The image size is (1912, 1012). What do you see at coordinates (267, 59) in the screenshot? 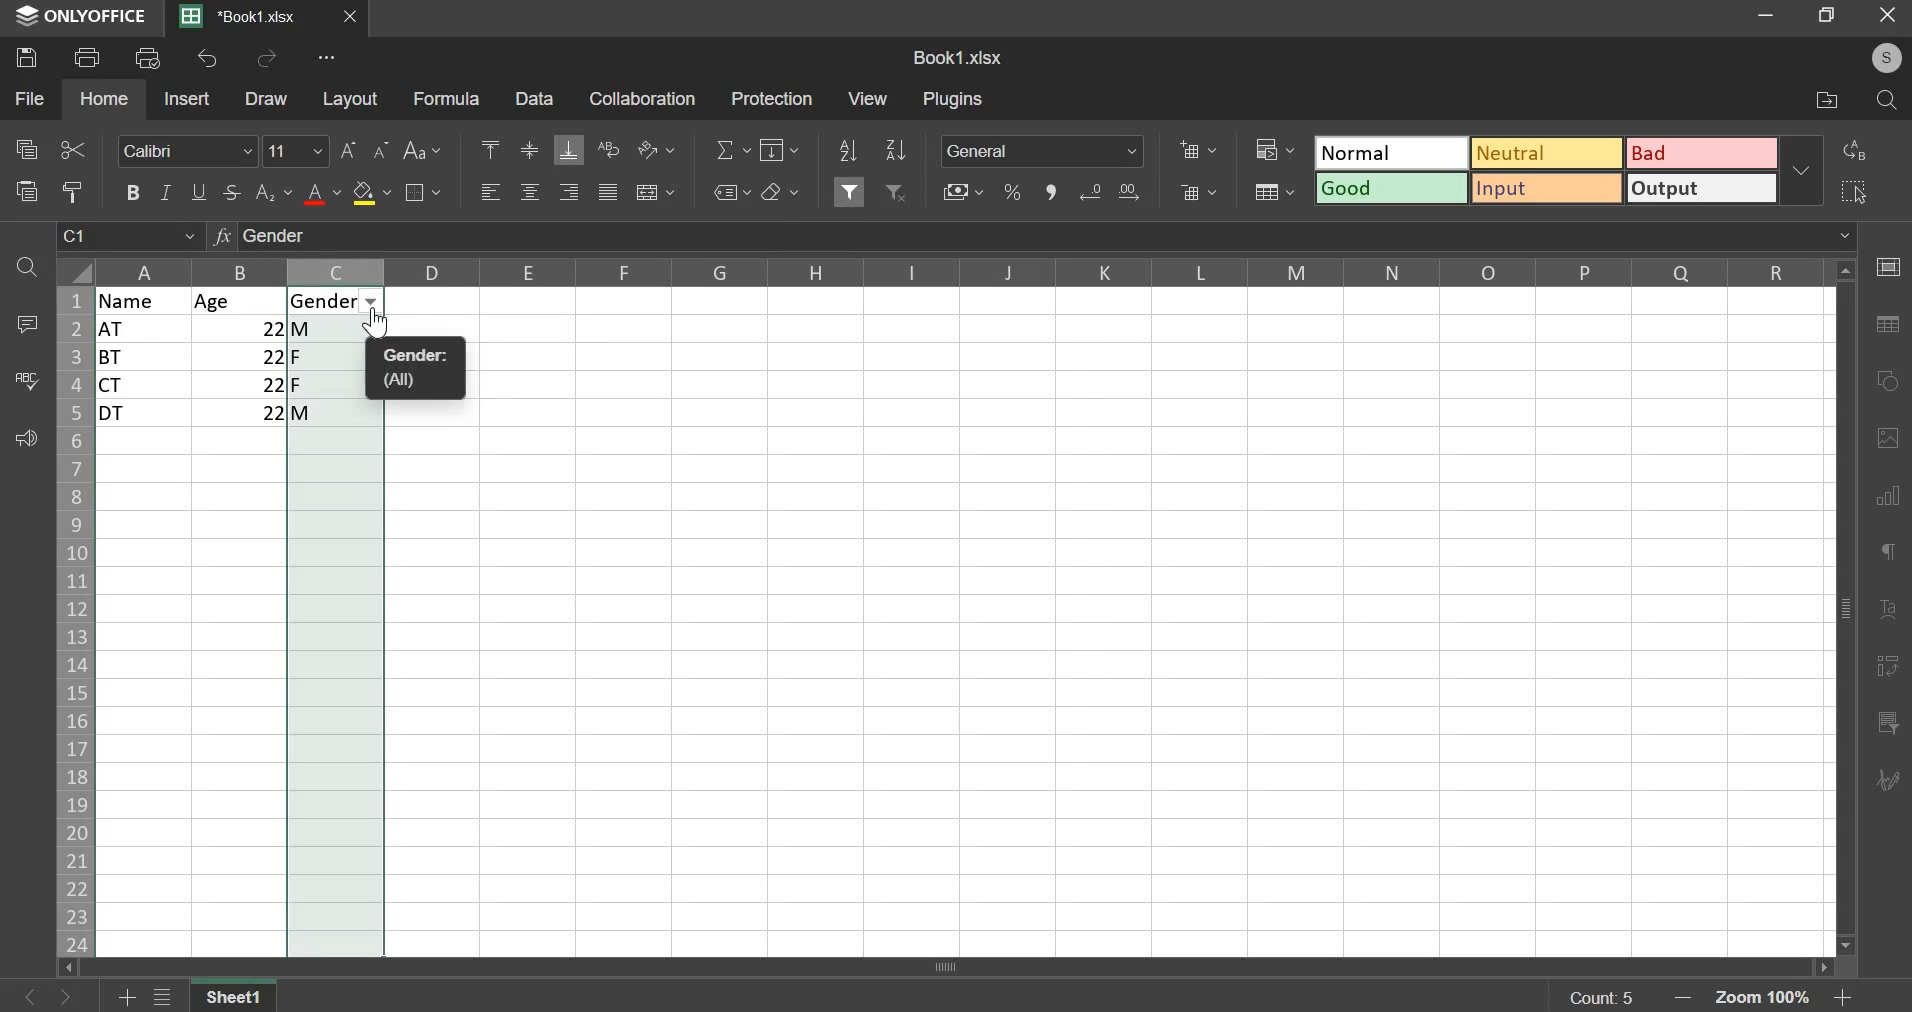
I see `redo` at bounding box center [267, 59].